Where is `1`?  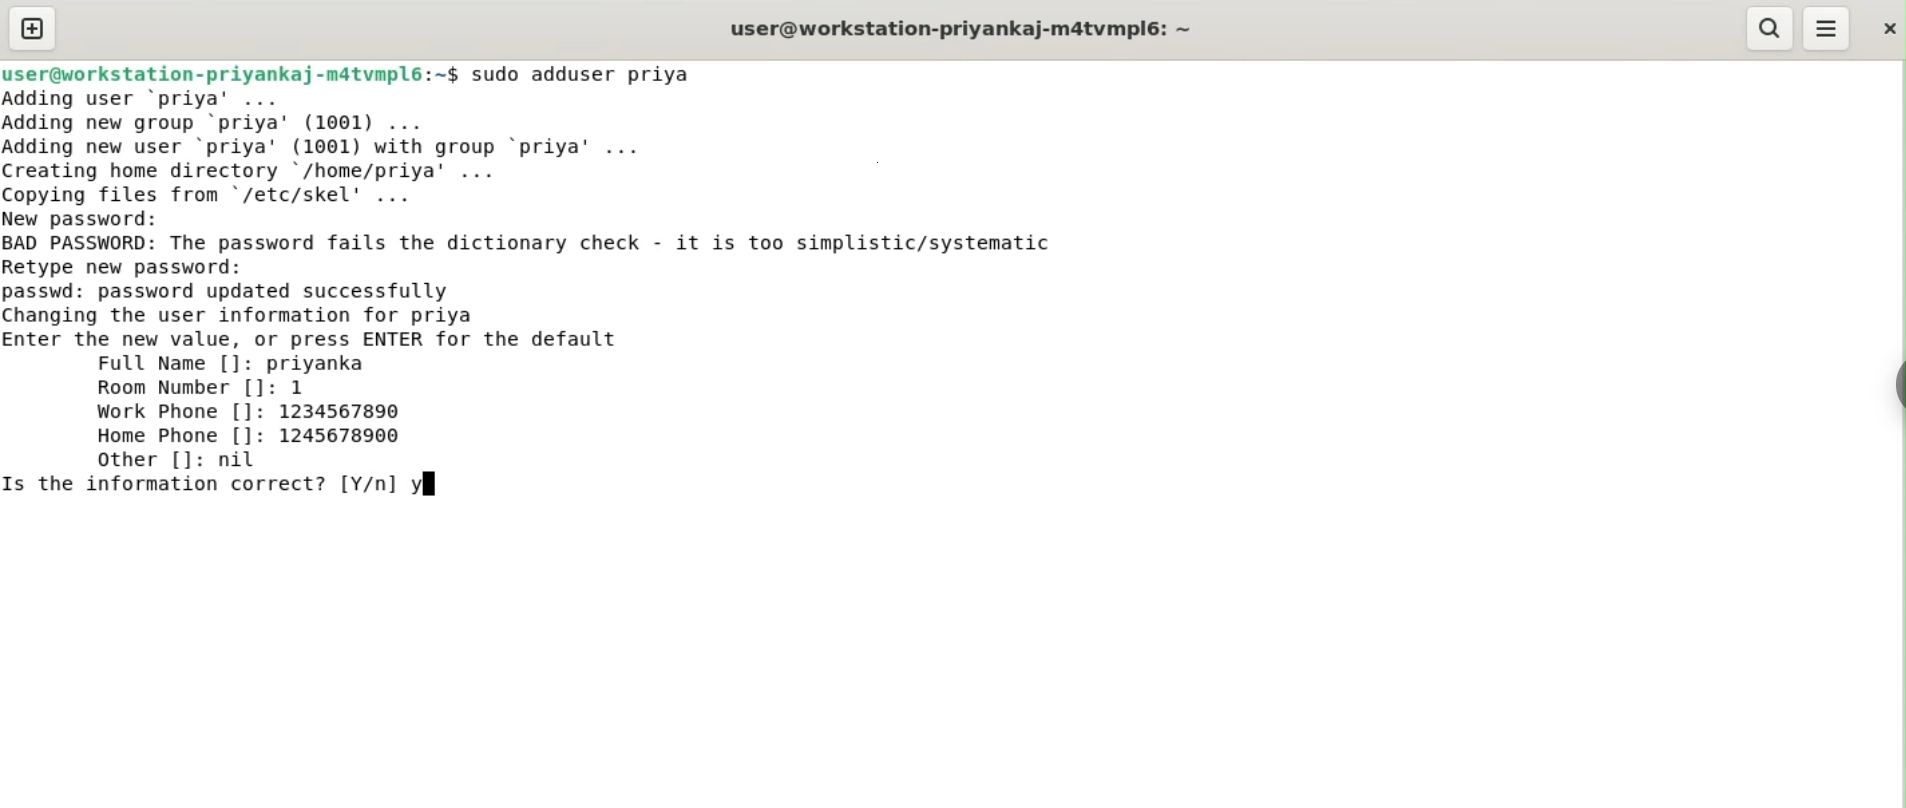 1 is located at coordinates (305, 387).